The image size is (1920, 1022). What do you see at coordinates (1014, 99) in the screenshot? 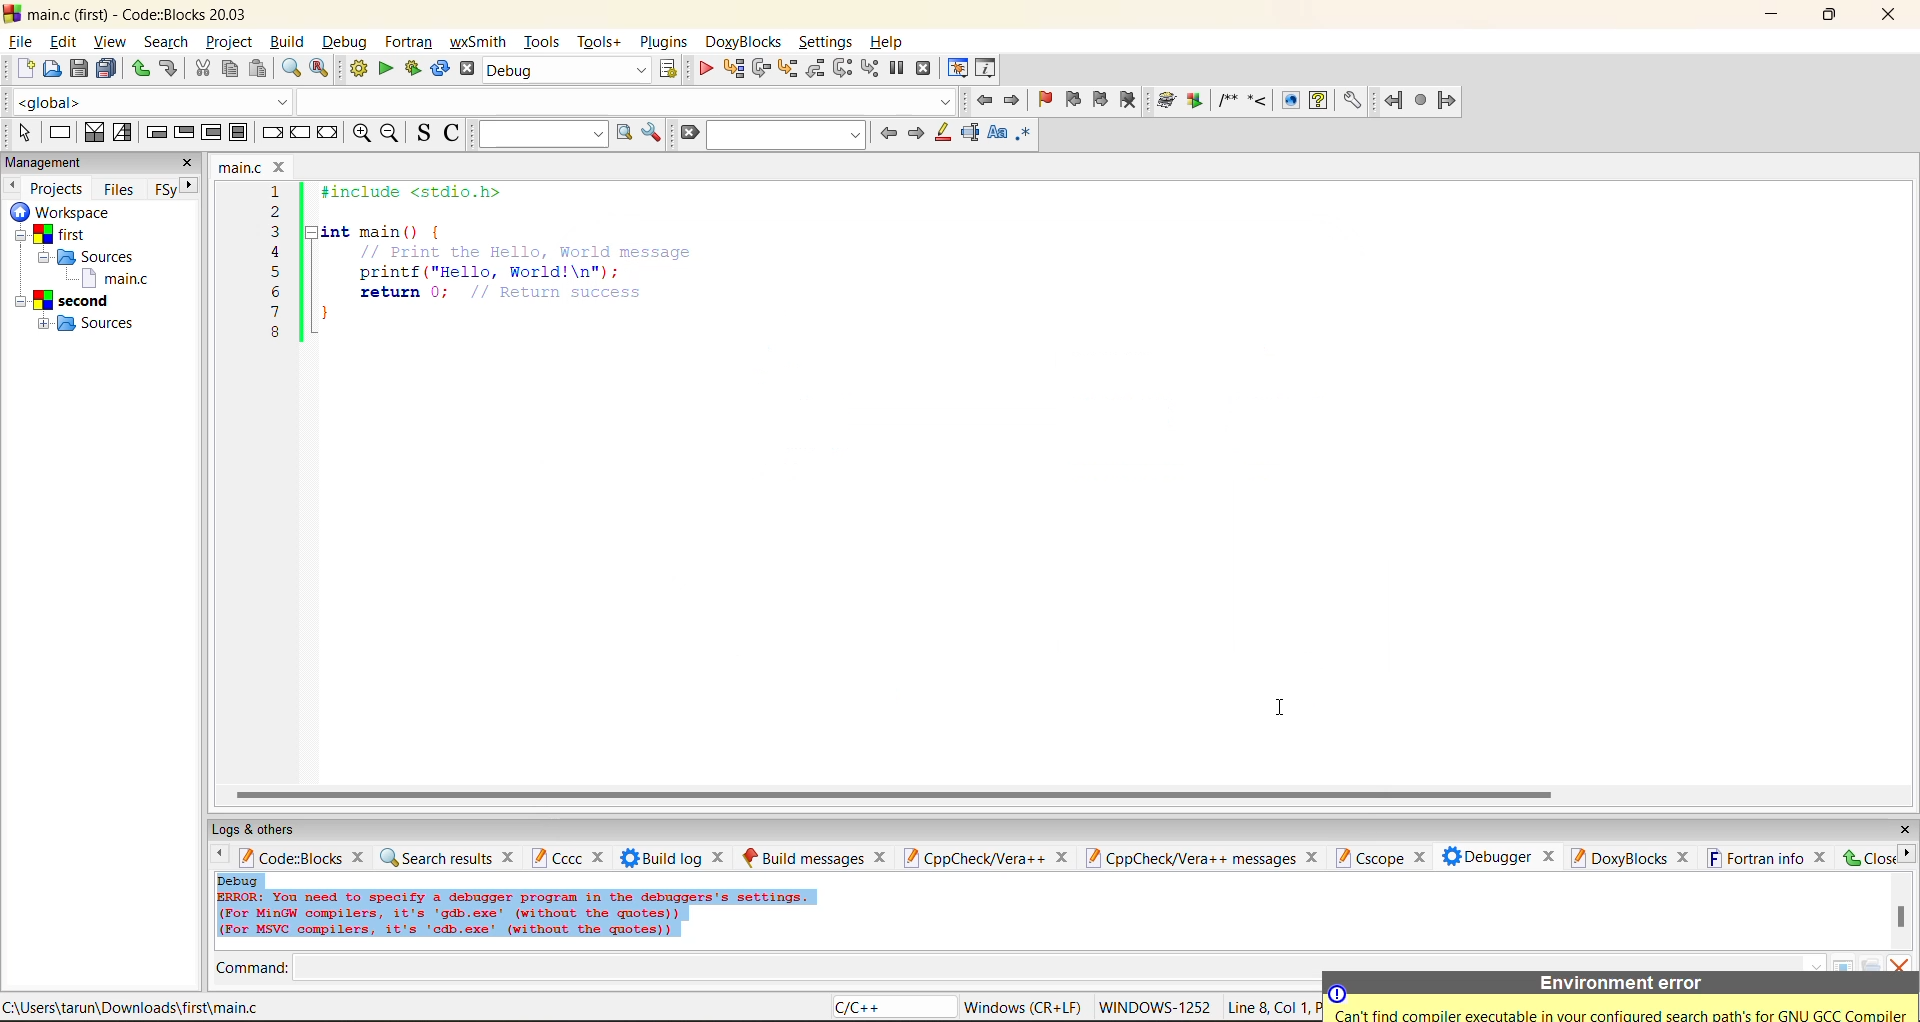
I see `jump forward` at bounding box center [1014, 99].